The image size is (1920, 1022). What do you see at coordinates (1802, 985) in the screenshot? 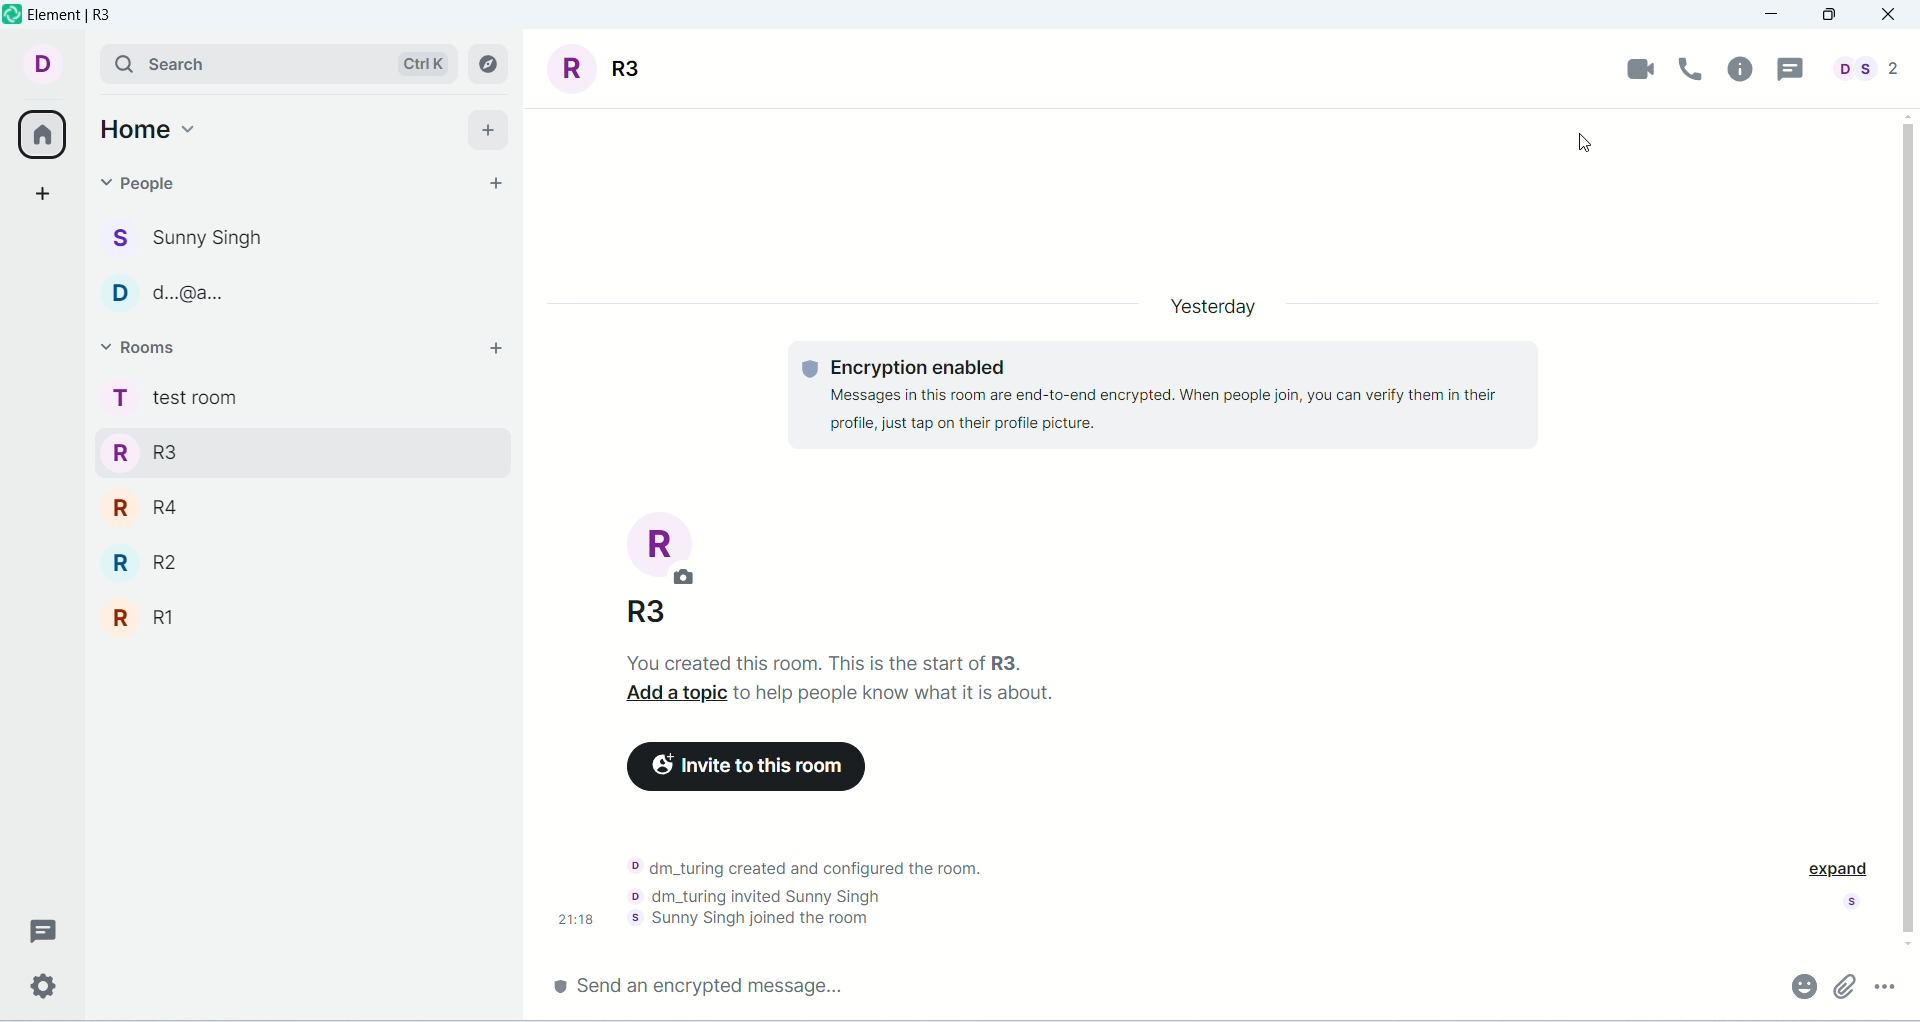
I see `emoji` at bounding box center [1802, 985].